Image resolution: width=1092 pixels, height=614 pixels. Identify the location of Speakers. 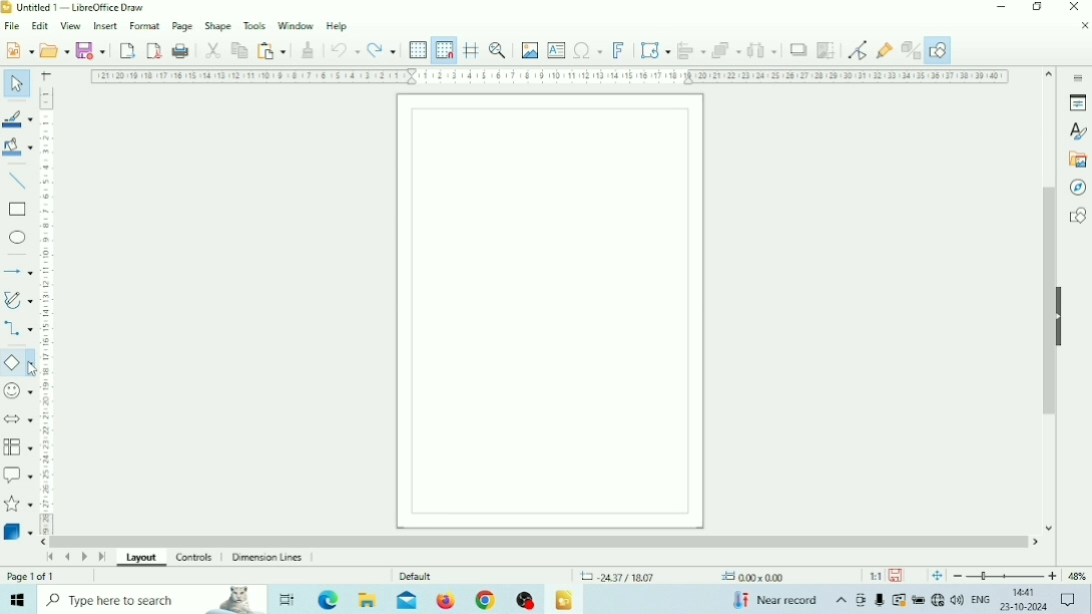
(956, 599).